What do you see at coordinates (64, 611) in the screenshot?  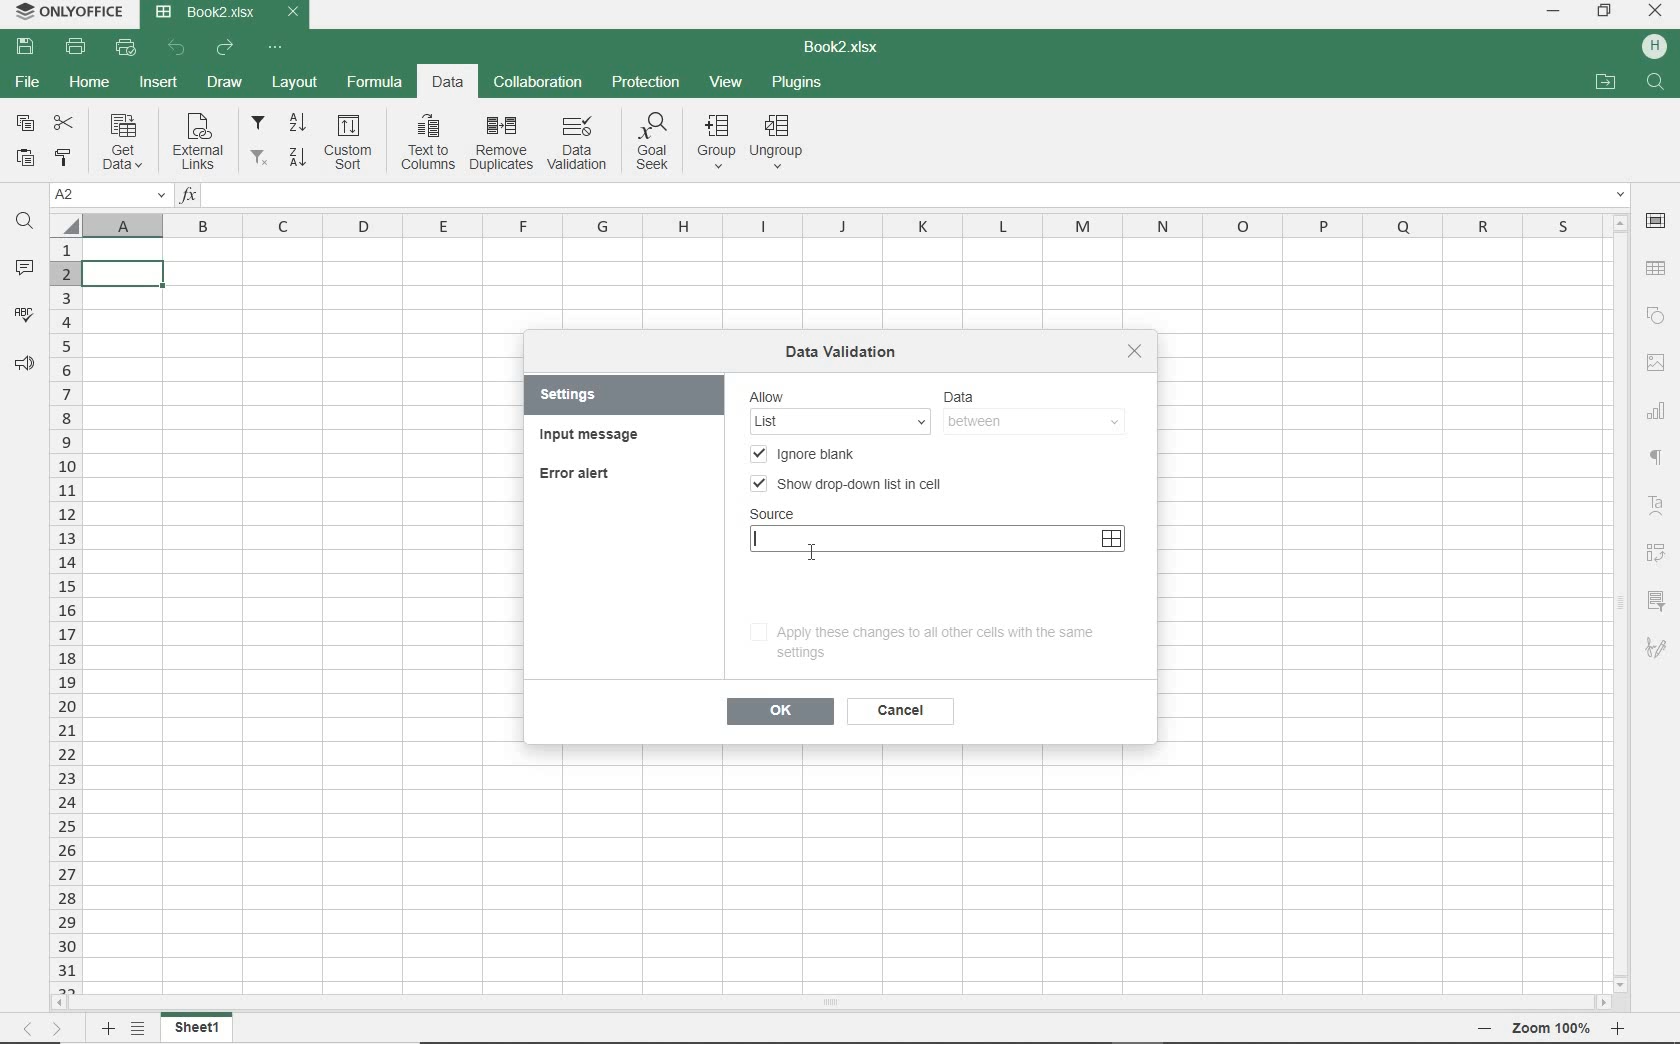 I see `ROWS` at bounding box center [64, 611].